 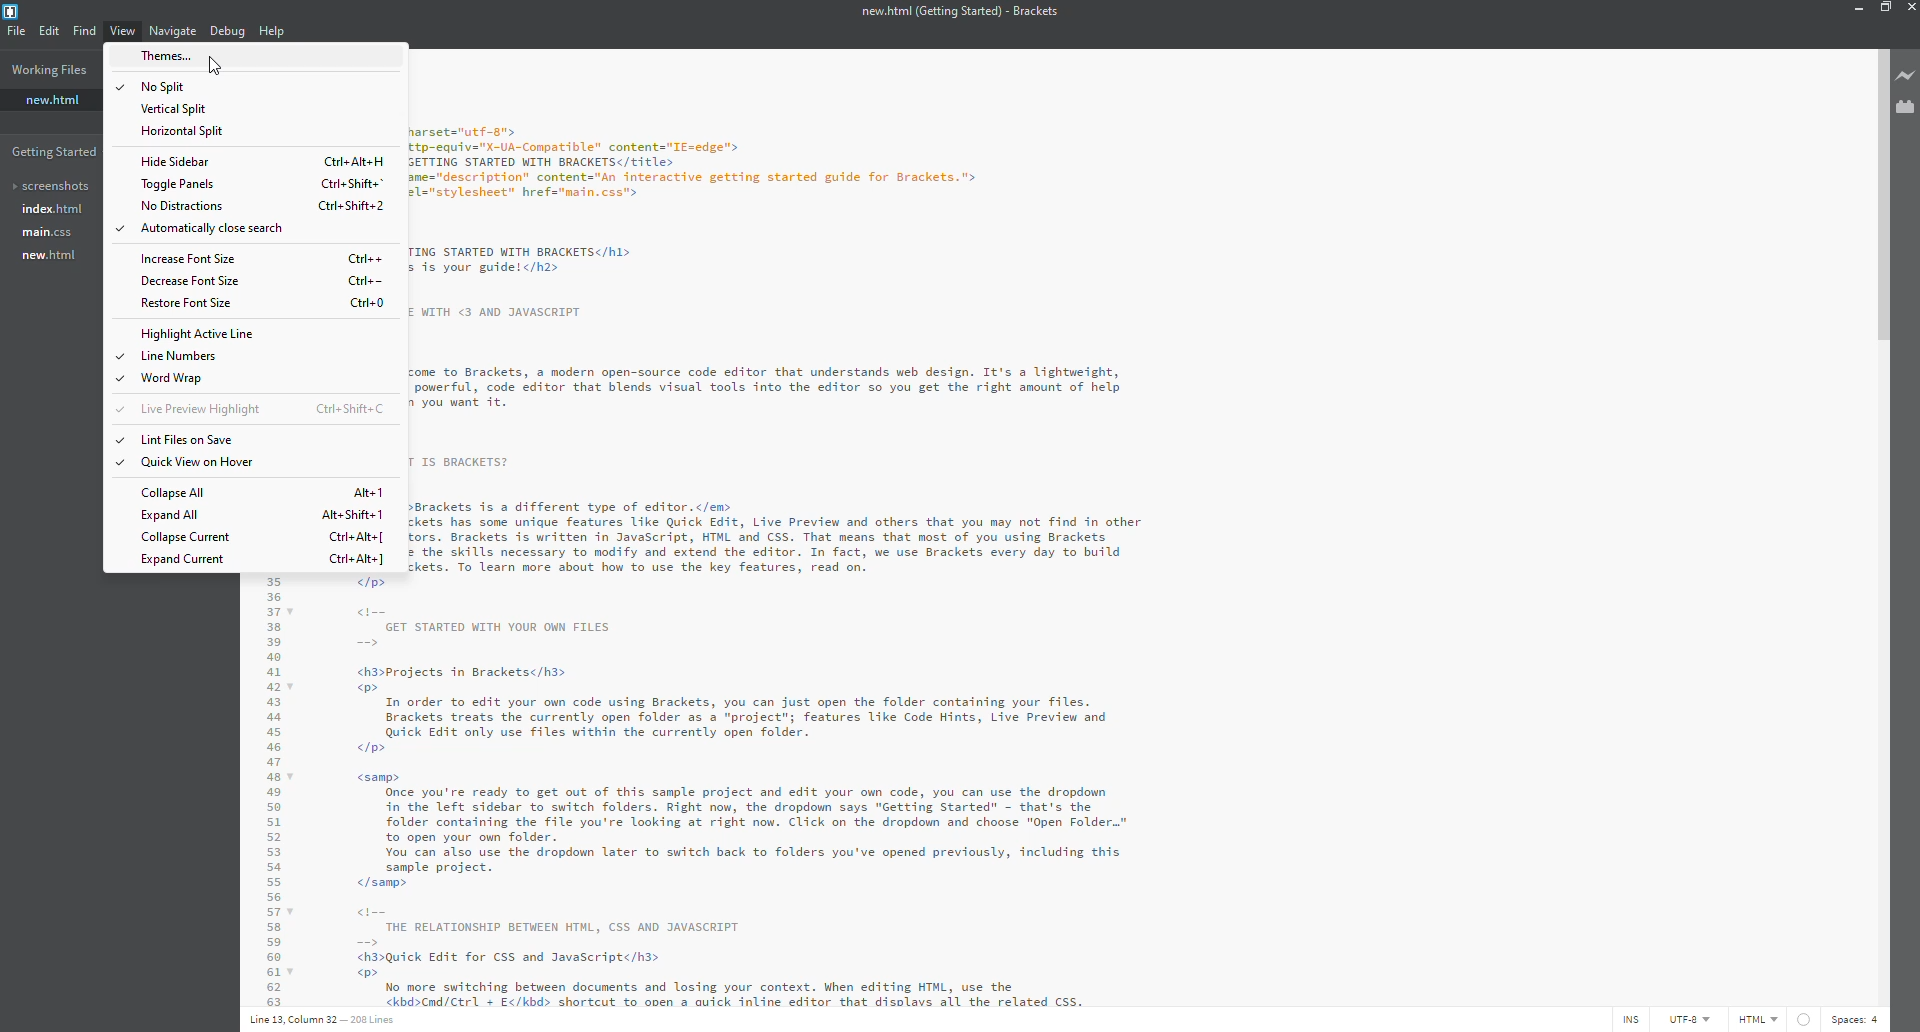 I want to click on view, so click(x=123, y=30).